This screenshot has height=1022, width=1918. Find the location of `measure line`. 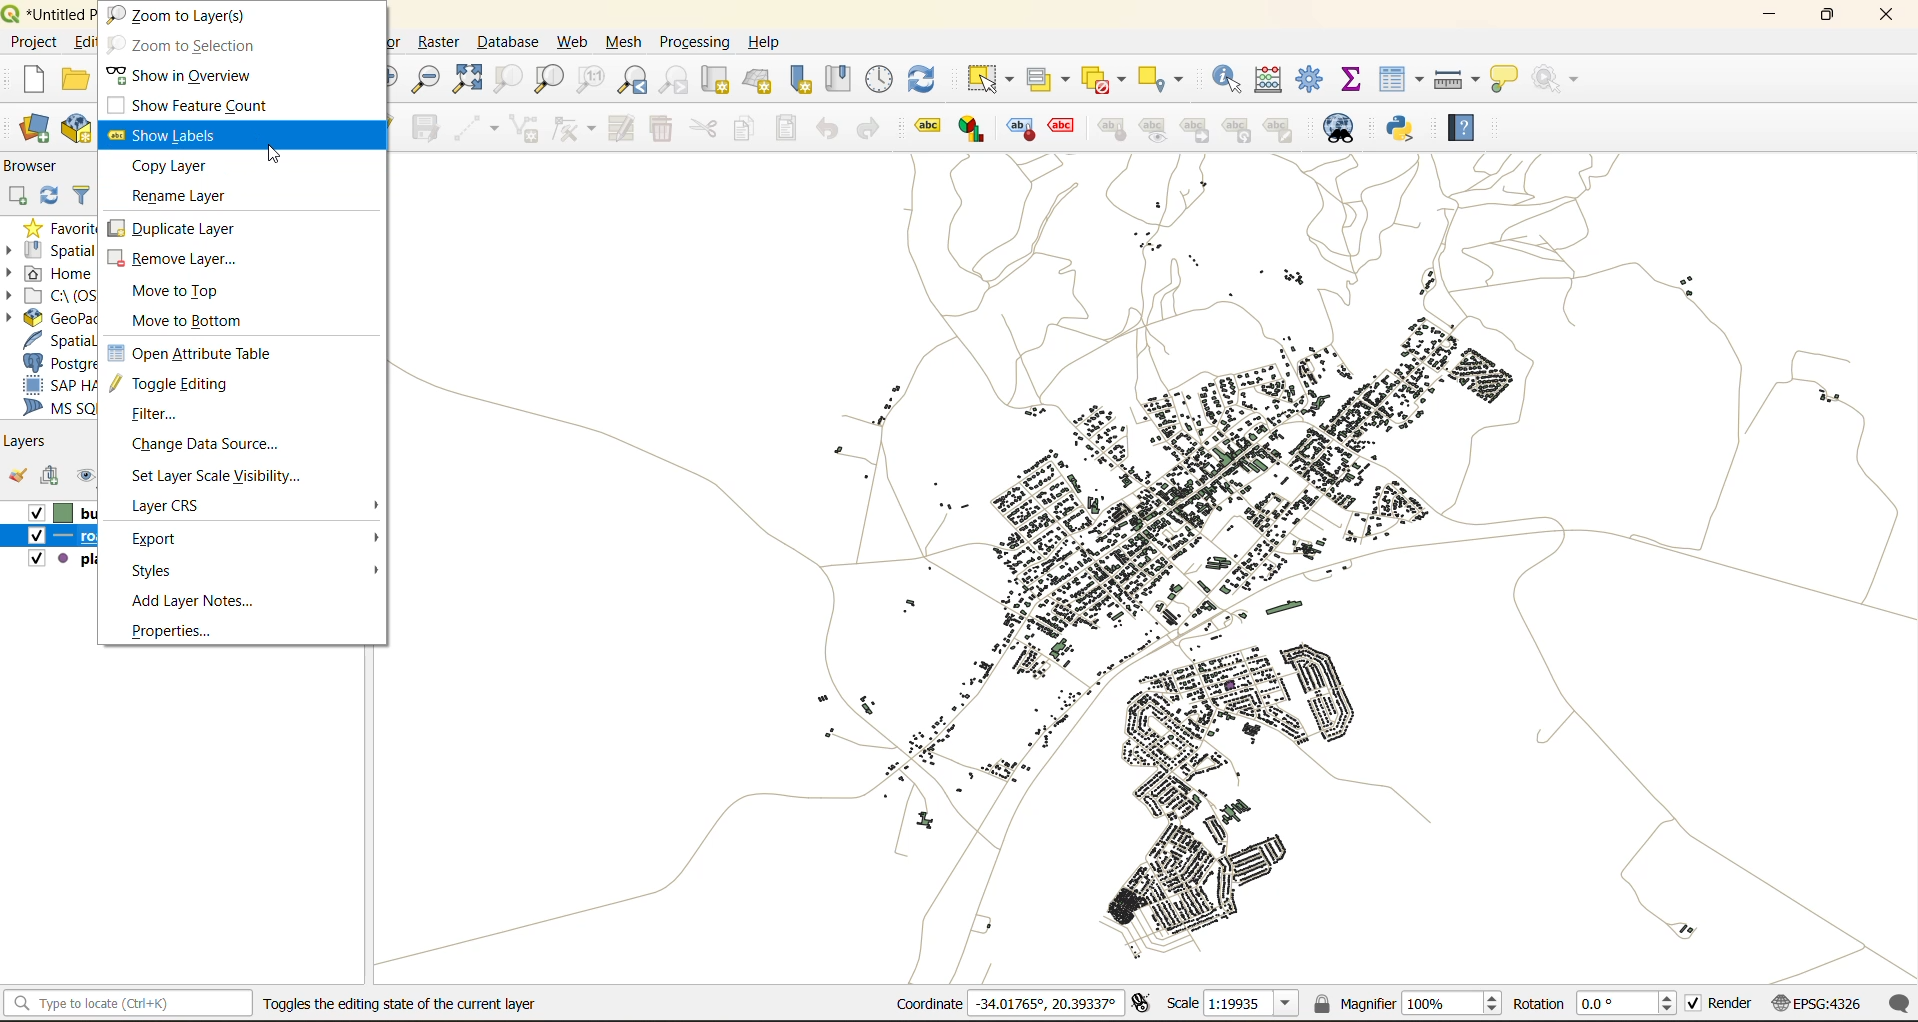

measure line is located at coordinates (1458, 78).